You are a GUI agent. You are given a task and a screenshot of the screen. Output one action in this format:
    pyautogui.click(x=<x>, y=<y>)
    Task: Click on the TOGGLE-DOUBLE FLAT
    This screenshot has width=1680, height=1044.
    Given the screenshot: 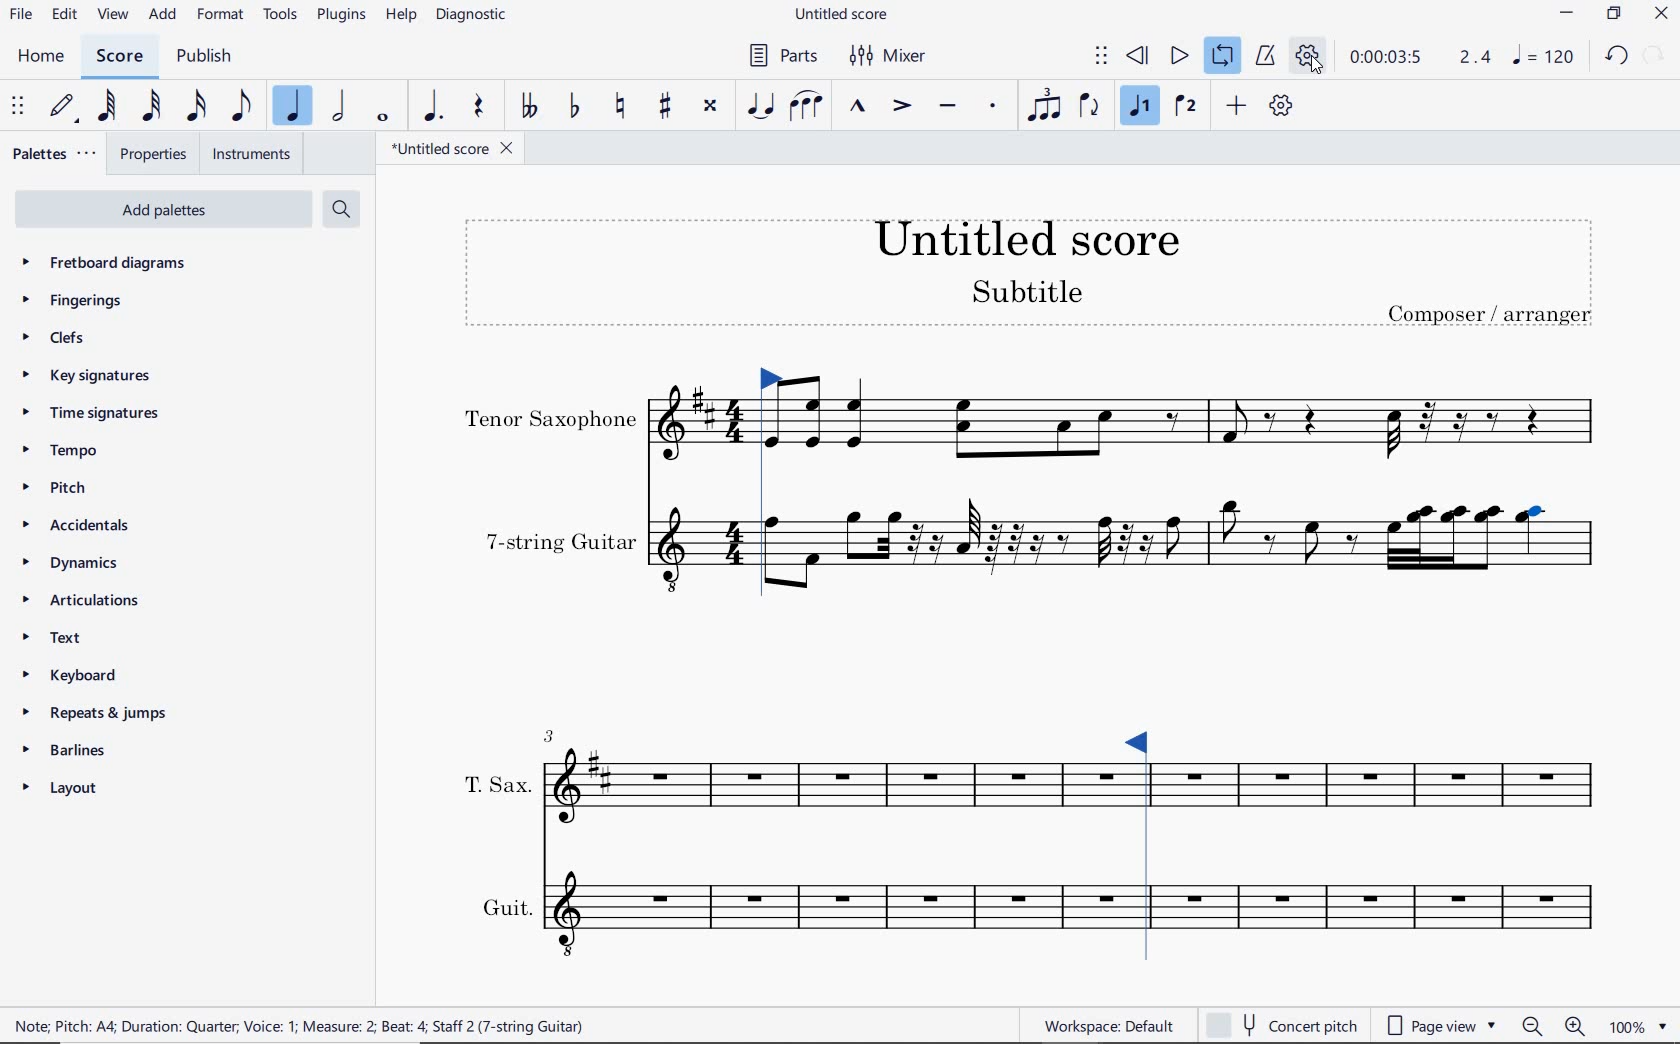 What is the action you would take?
    pyautogui.click(x=528, y=108)
    